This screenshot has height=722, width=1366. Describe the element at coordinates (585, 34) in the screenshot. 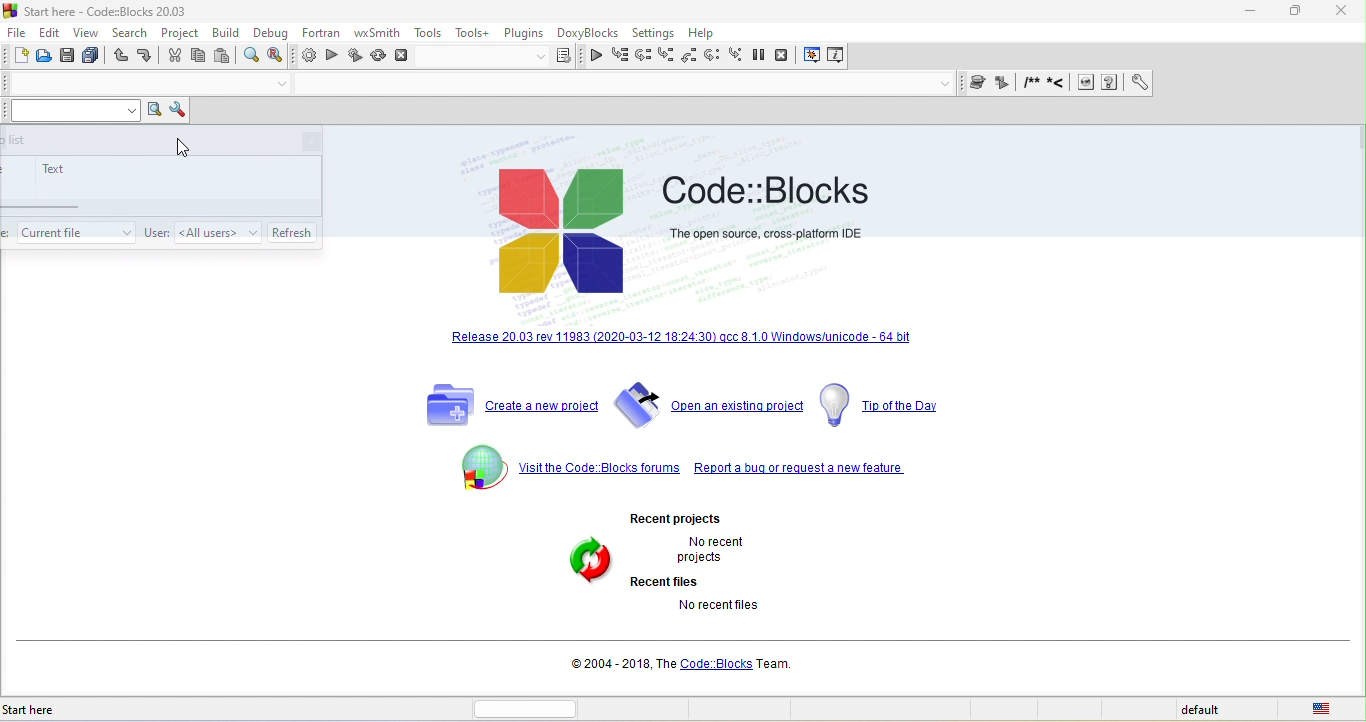

I see `doxy blocks` at that location.